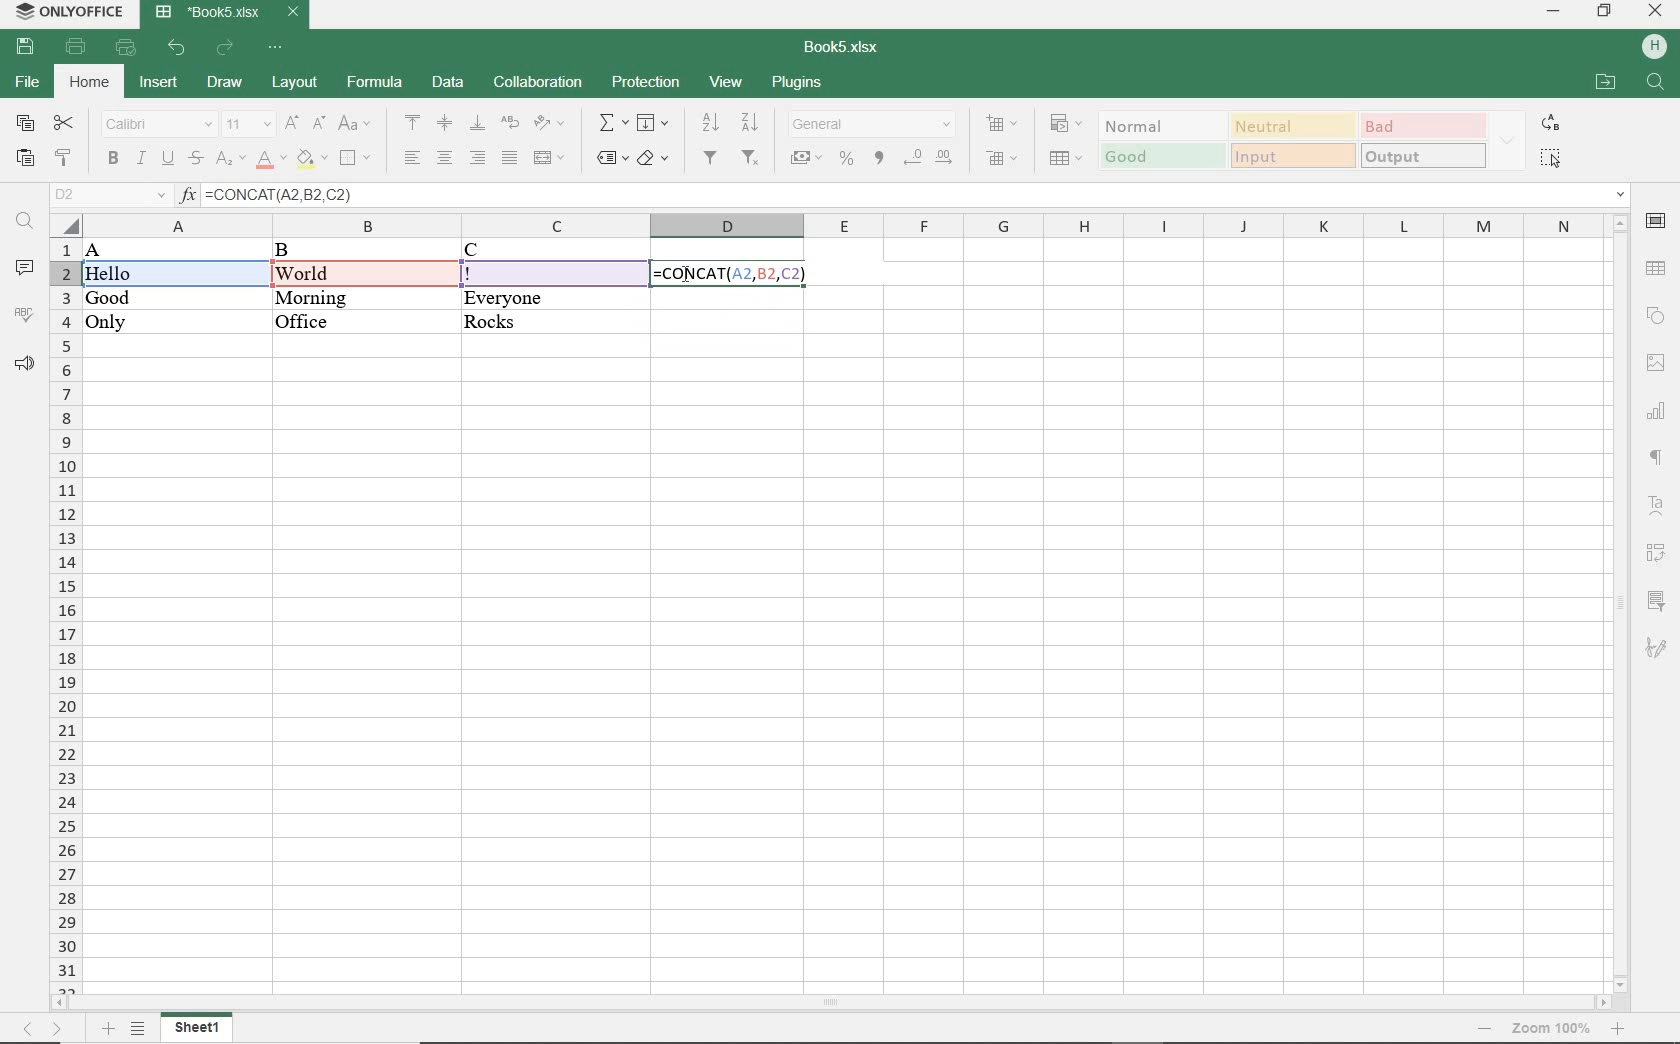 This screenshot has height=1044, width=1680. What do you see at coordinates (200, 1027) in the screenshot?
I see `SHEET1` at bounding box center [200, 1027].